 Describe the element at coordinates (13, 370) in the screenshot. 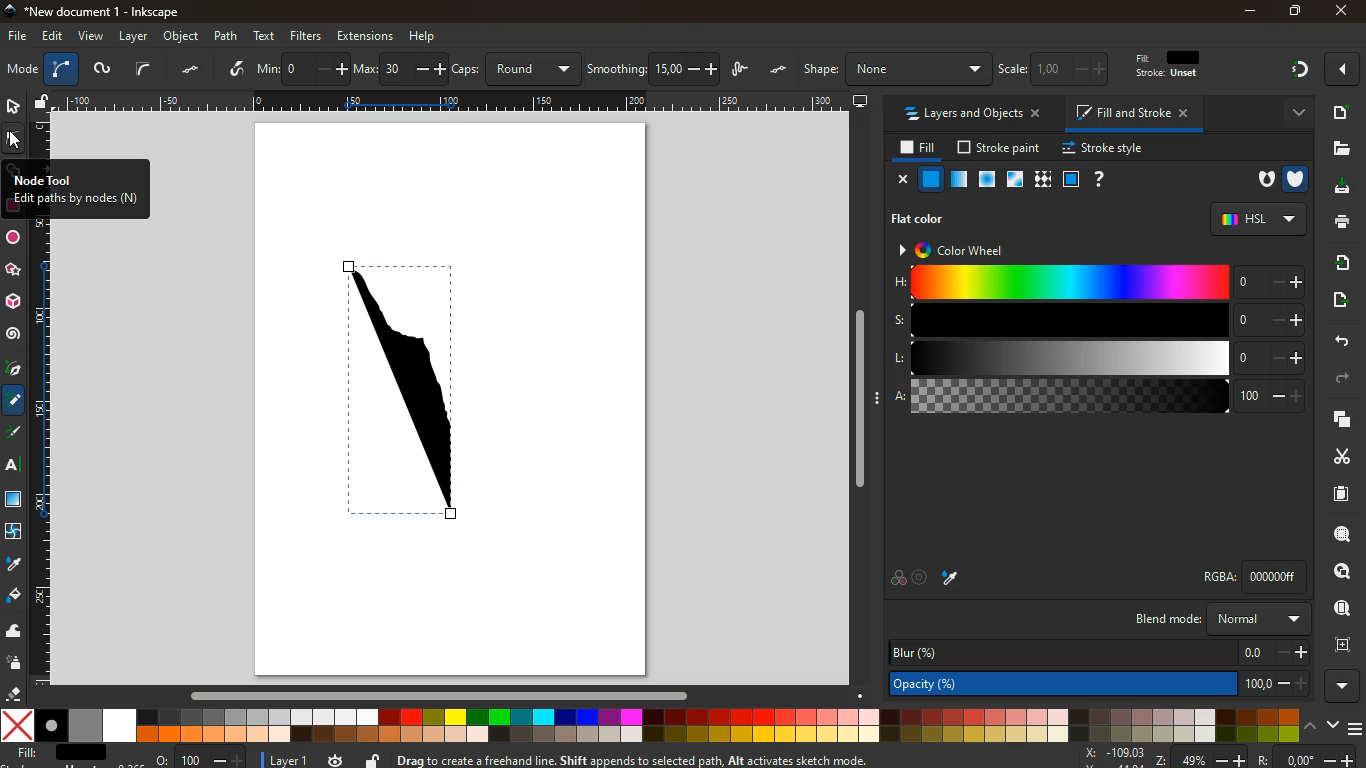

I see `pick` at that location.